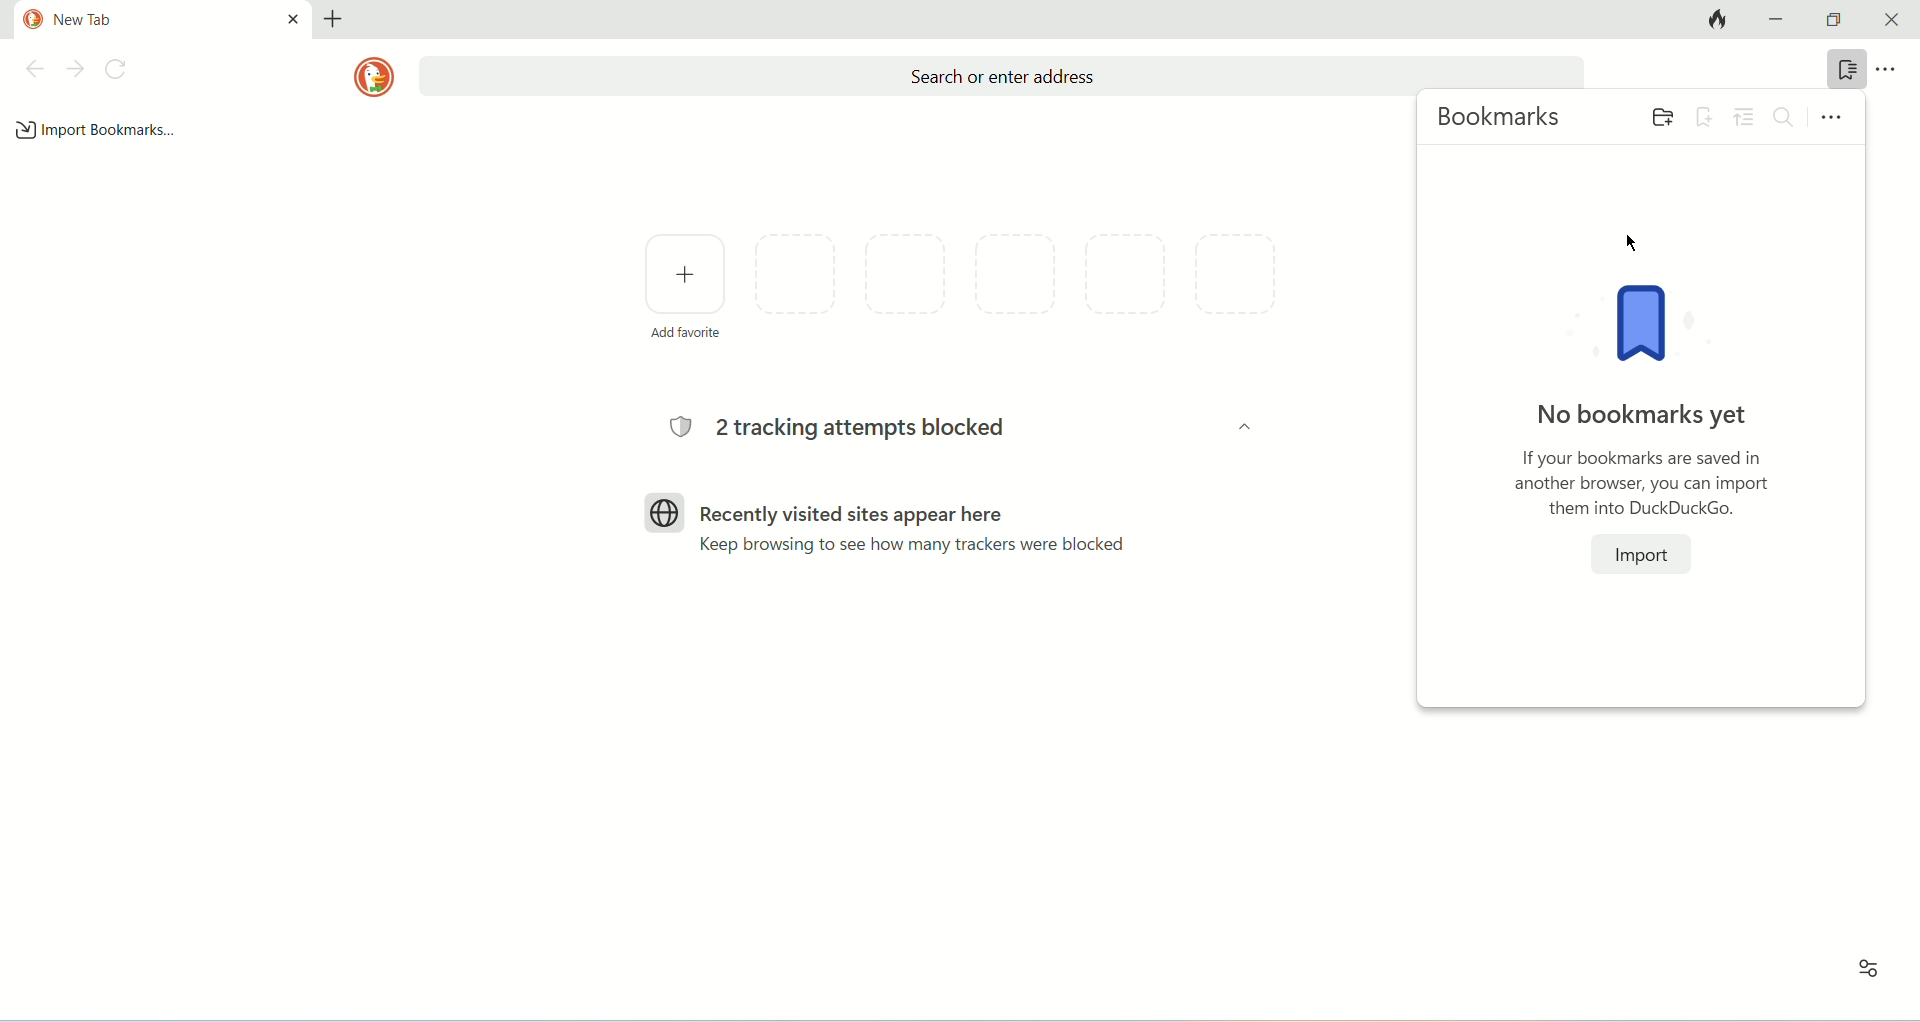 Image resolution: width=1920 pixels, height=1022 pixels. Describe the element at coordinates (1642, 457) in the screenshot. I see `No bookmarks yet
If your bookmarks are saved in
nother browser, you can import
them into DuckDuckGo.` at that location.